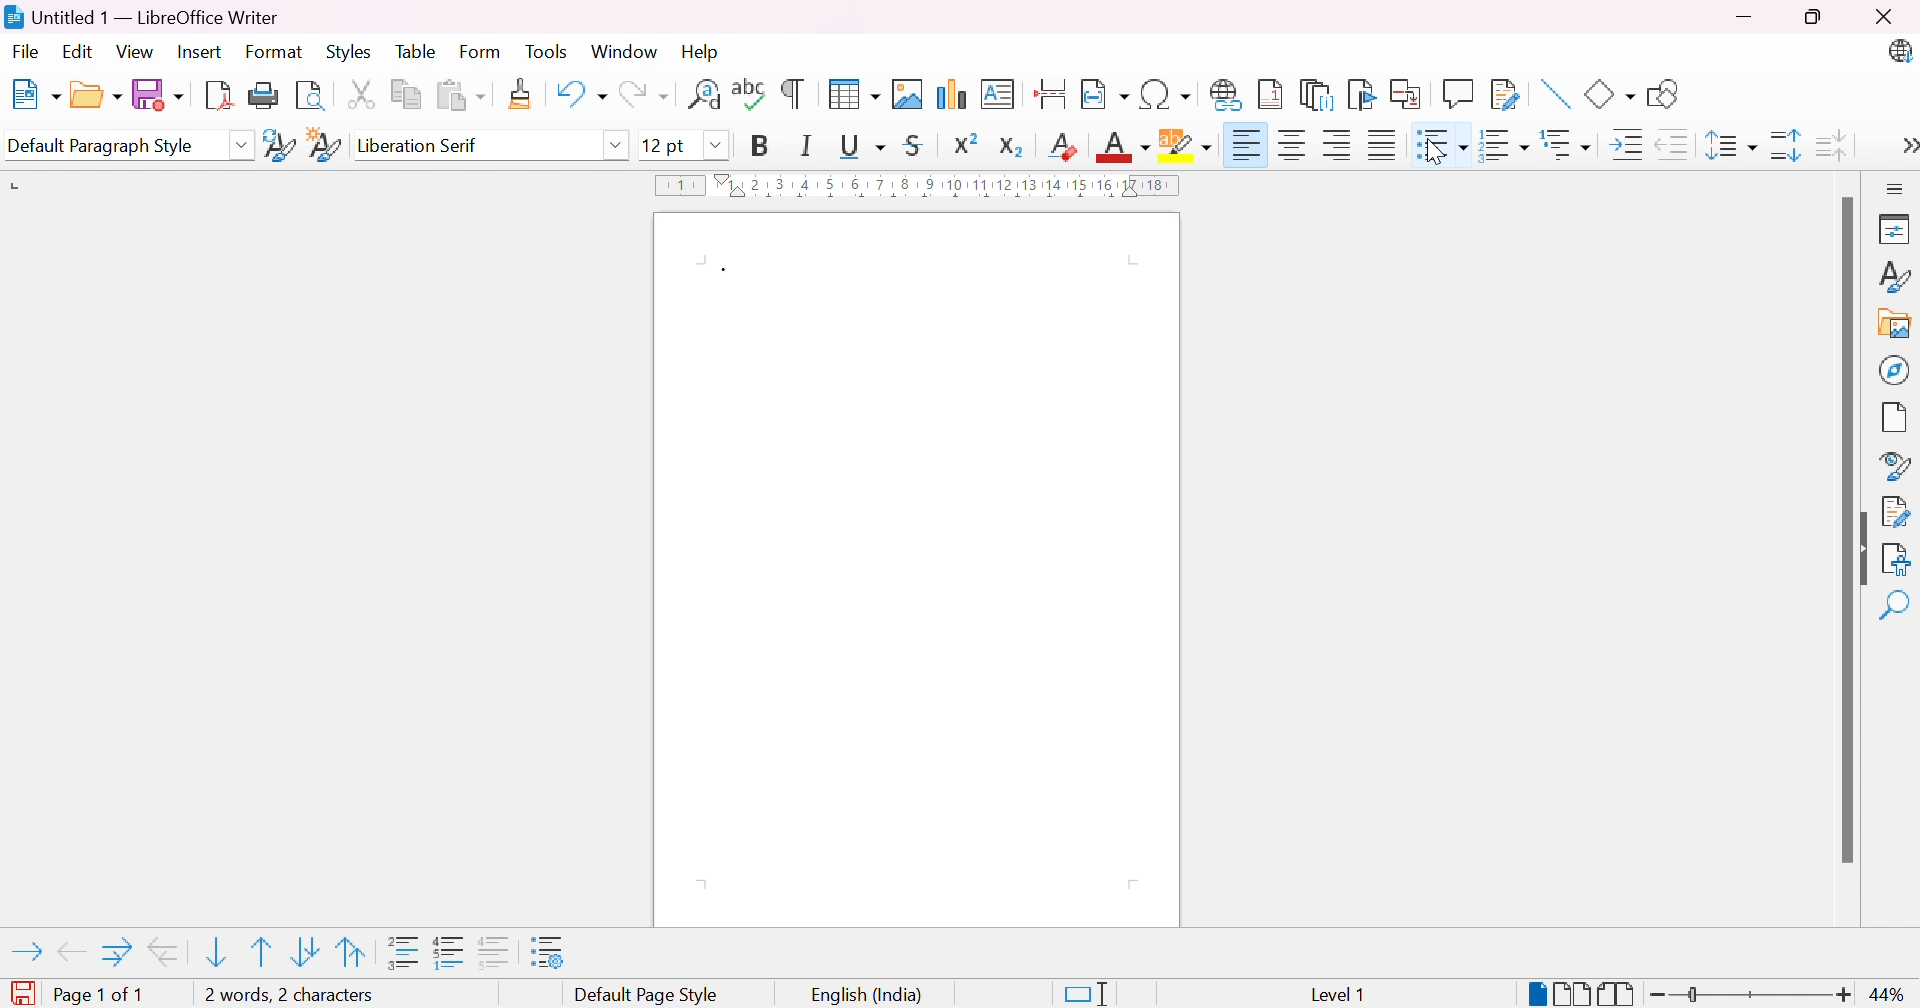 This screenshot has width=1920, height=1008. Describe the element at coordinates (135, 54) in the screenshot. I see `View` at that location.